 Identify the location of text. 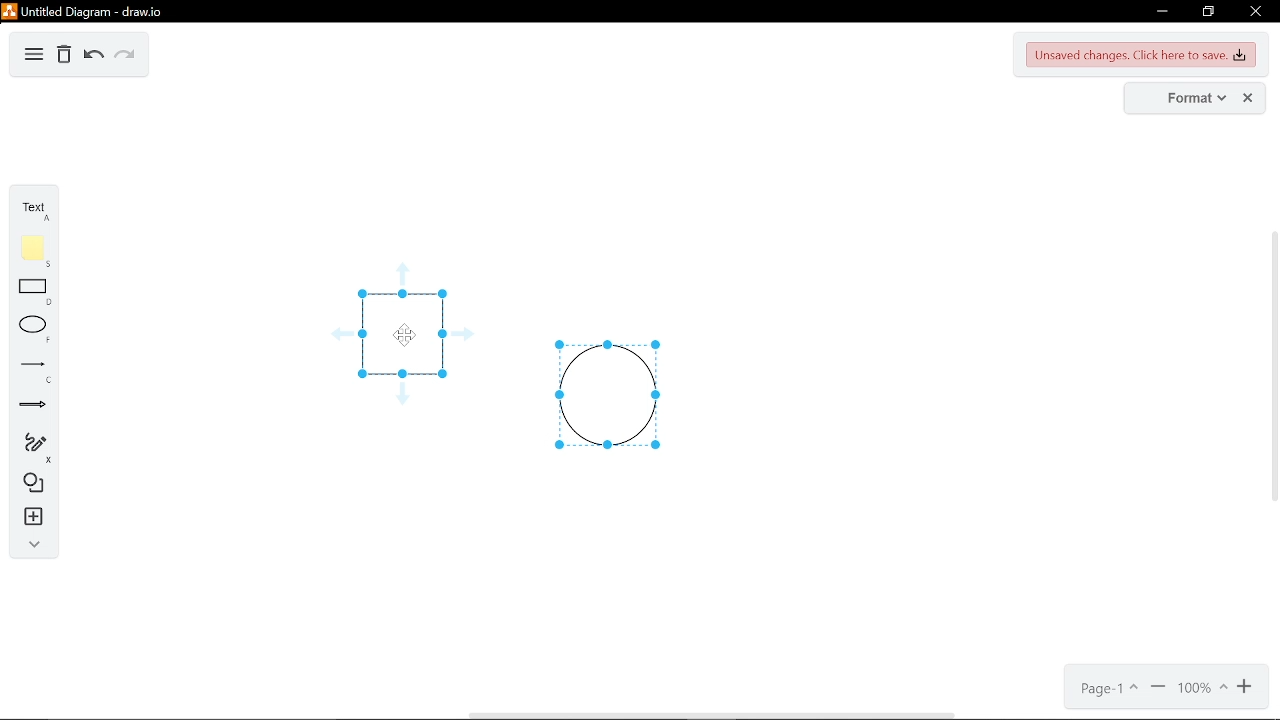
(33, 209).